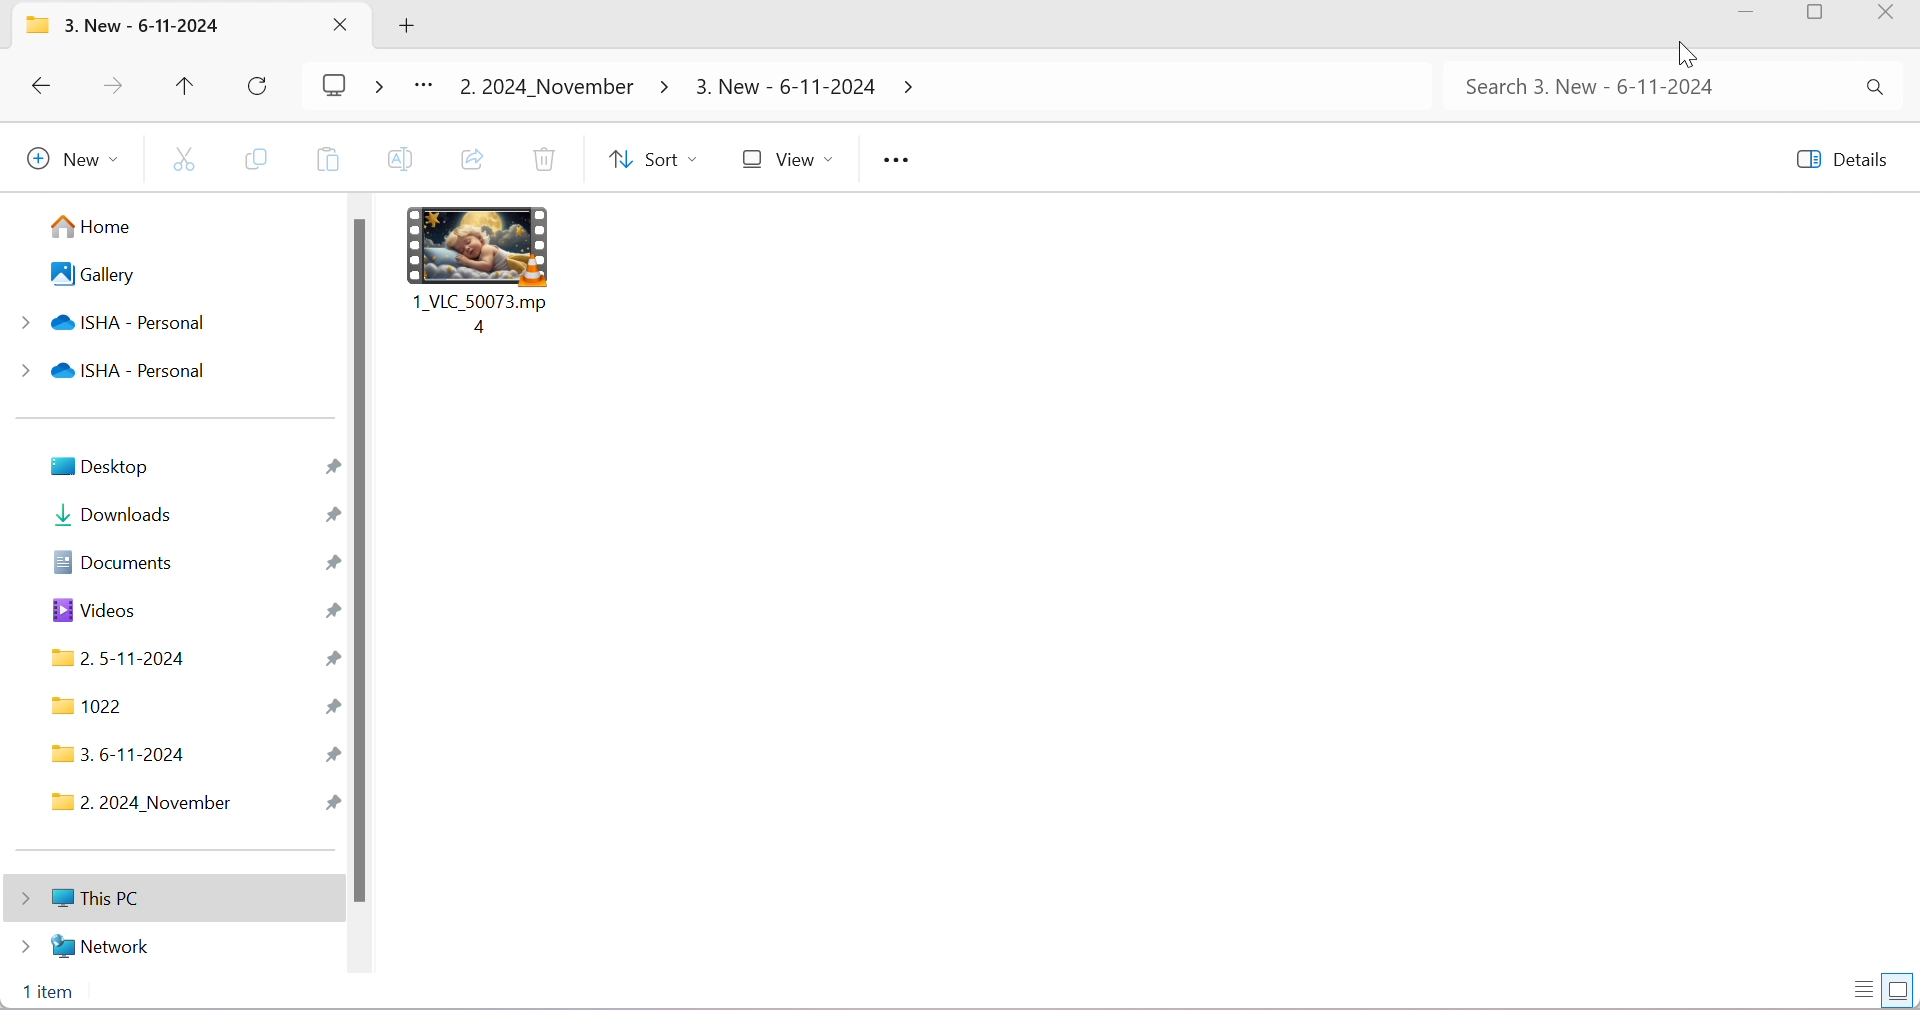 Image resolution: width=1920 pixels, height=1010 pixels. Describe the element at coordinates (1839, 159) in the screenshot. I see `Details` at that location.